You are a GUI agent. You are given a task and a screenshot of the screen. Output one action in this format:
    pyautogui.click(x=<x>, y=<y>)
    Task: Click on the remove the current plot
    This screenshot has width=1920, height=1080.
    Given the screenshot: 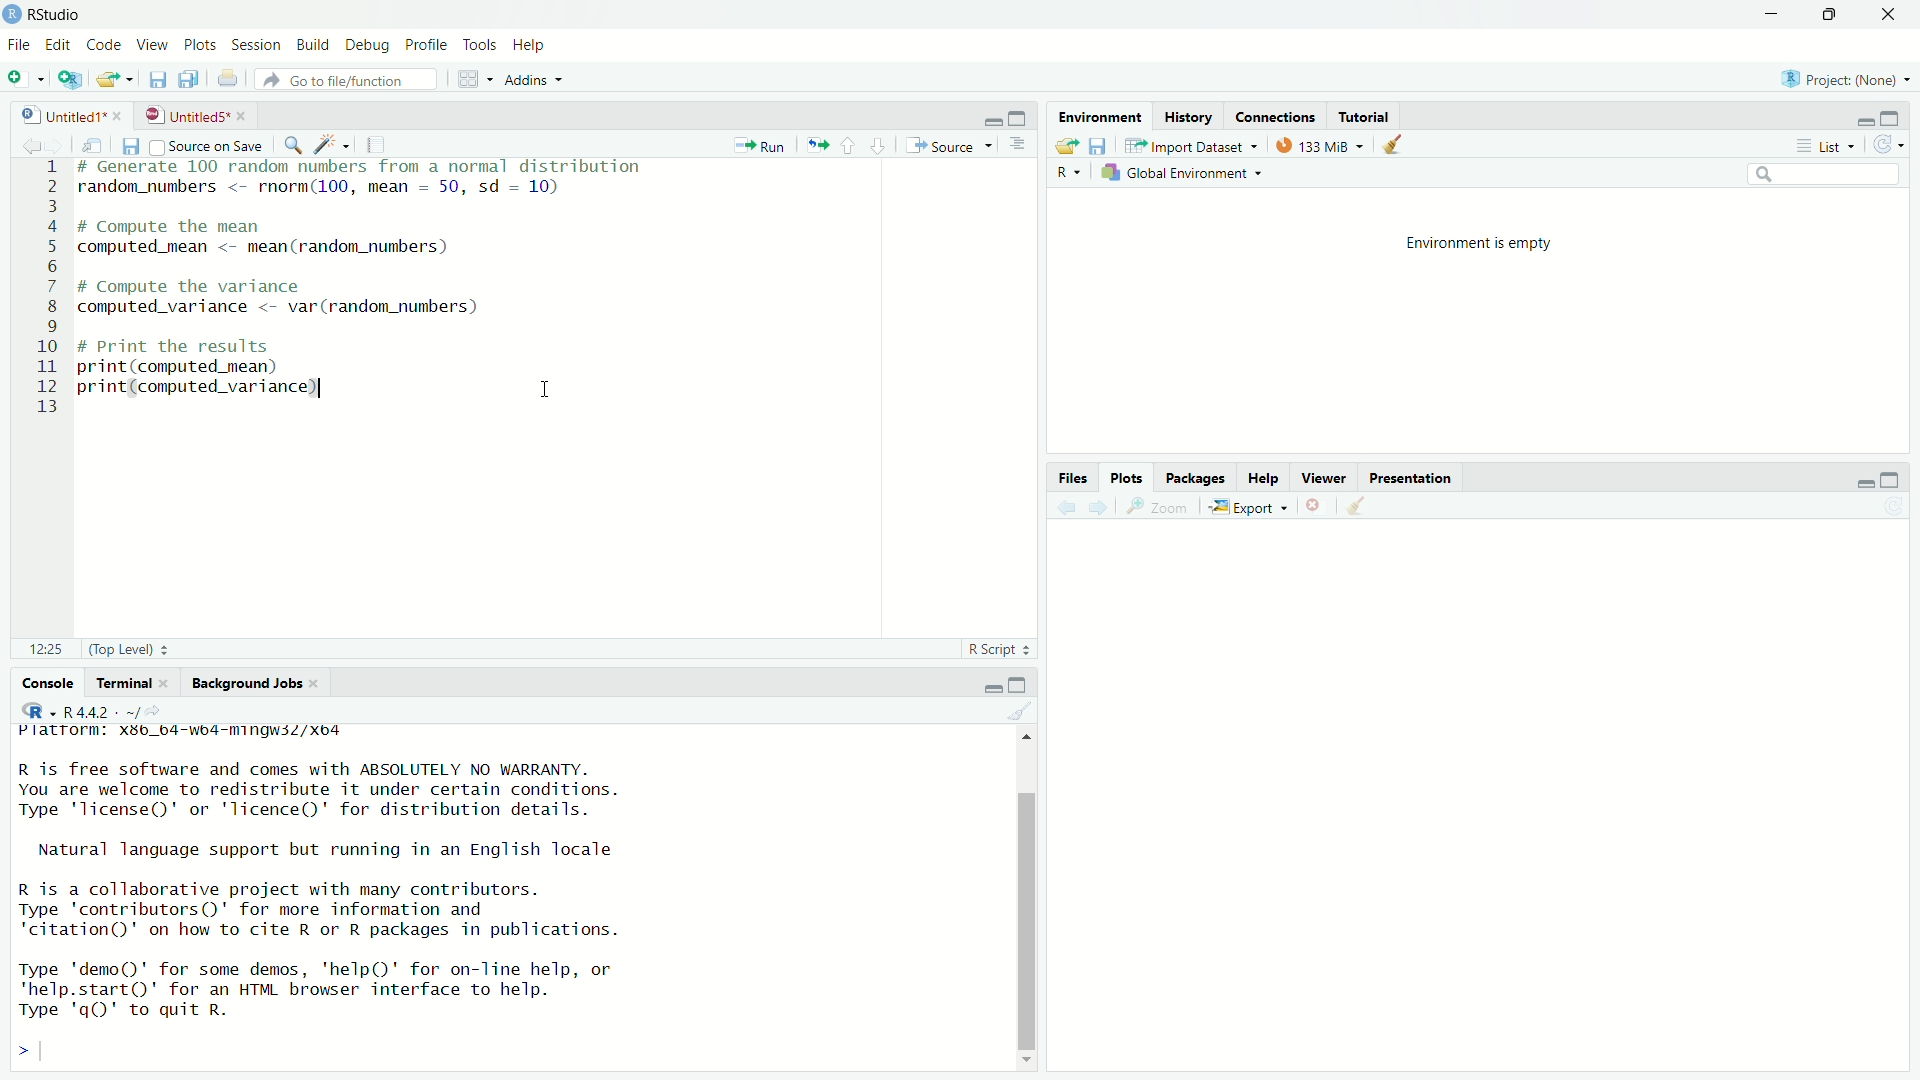 What is the action you would take?
    pyautogui.click(x=1315, y=507)
    